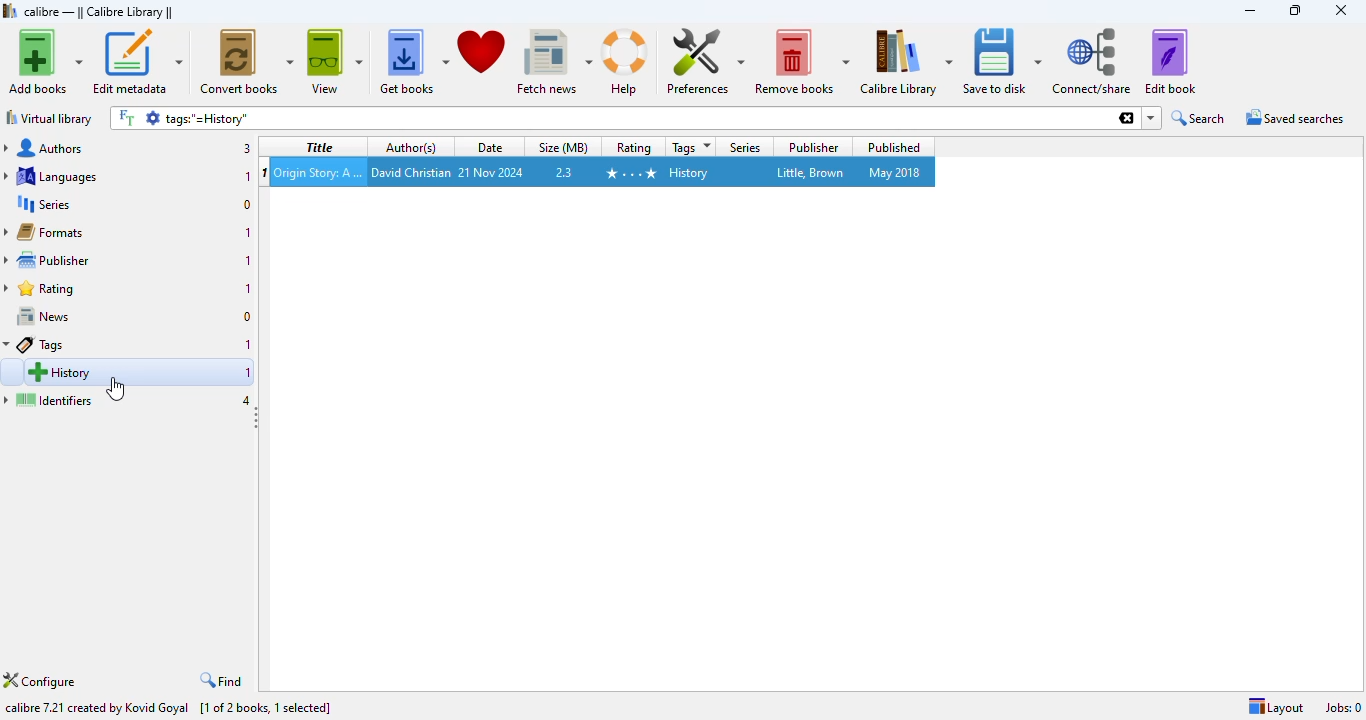 The height and width of the screenshot is (720, 1366). I want to click on may 2018, so click(895, 171).